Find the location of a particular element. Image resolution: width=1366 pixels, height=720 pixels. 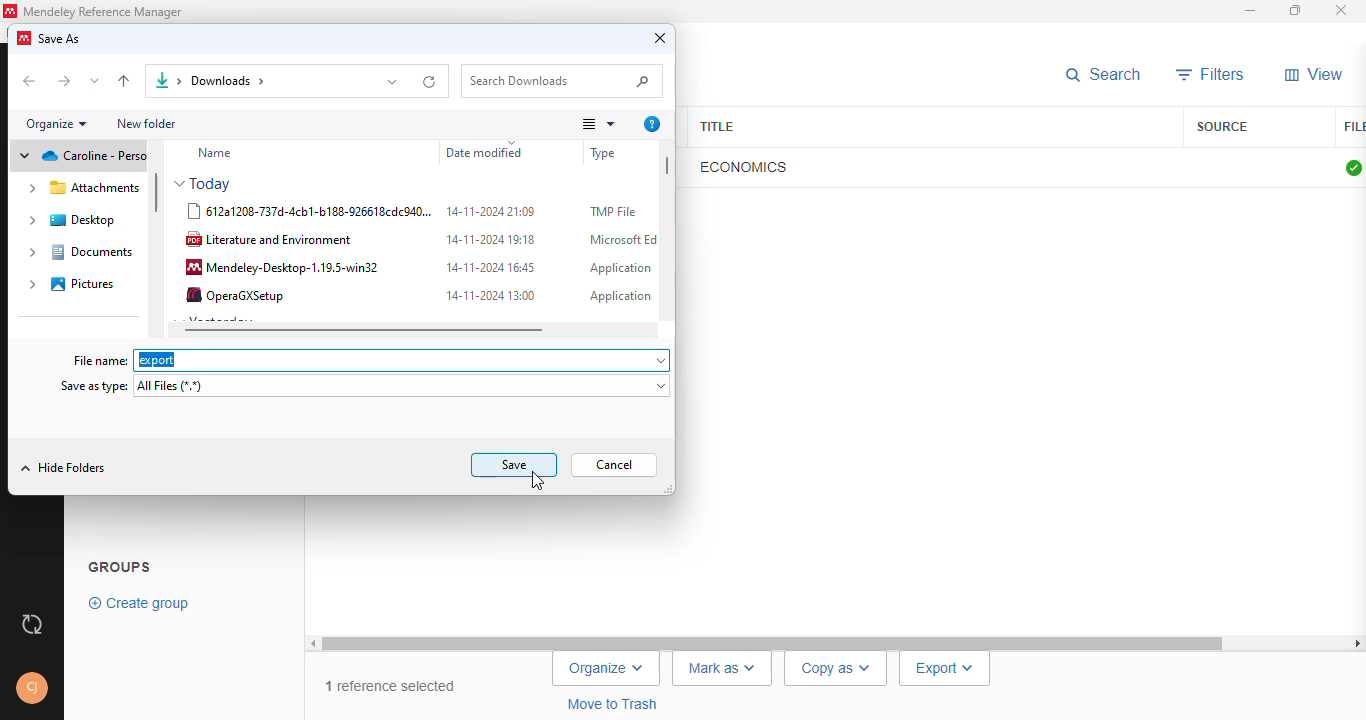

title is located at coordinates (715, 126).